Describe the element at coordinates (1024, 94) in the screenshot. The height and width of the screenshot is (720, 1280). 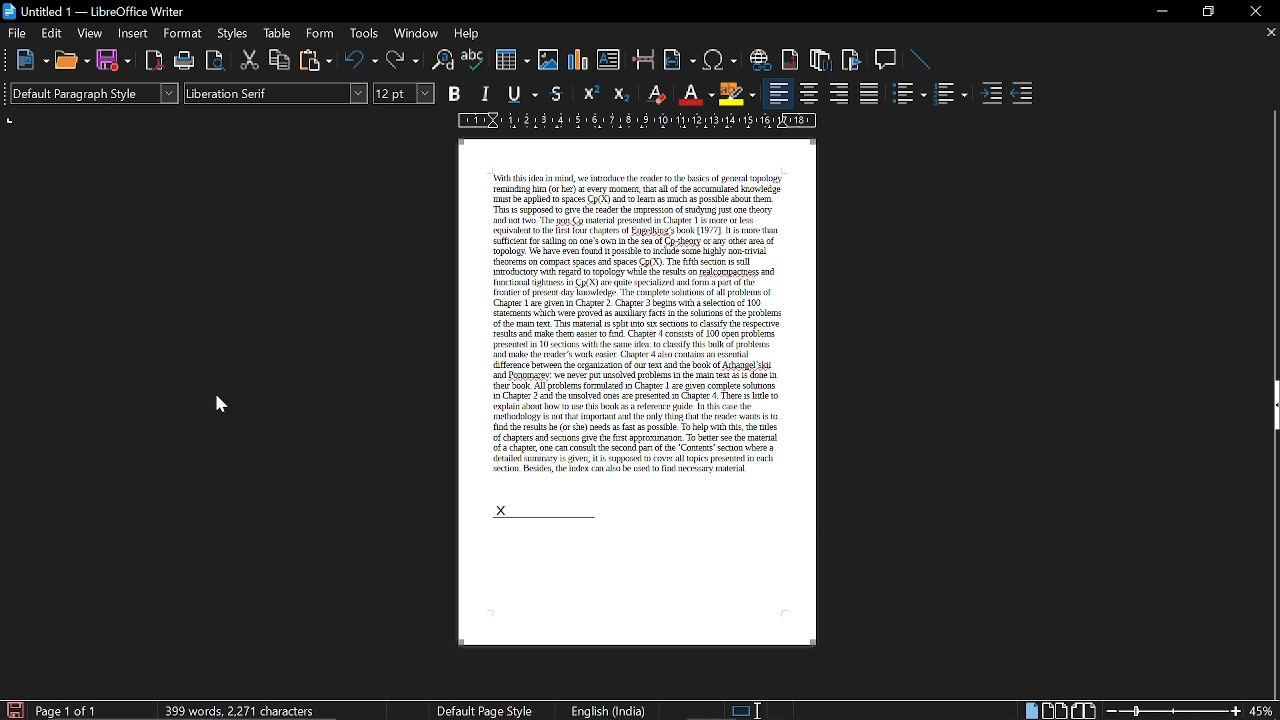
I see `decrease indent` at that location.